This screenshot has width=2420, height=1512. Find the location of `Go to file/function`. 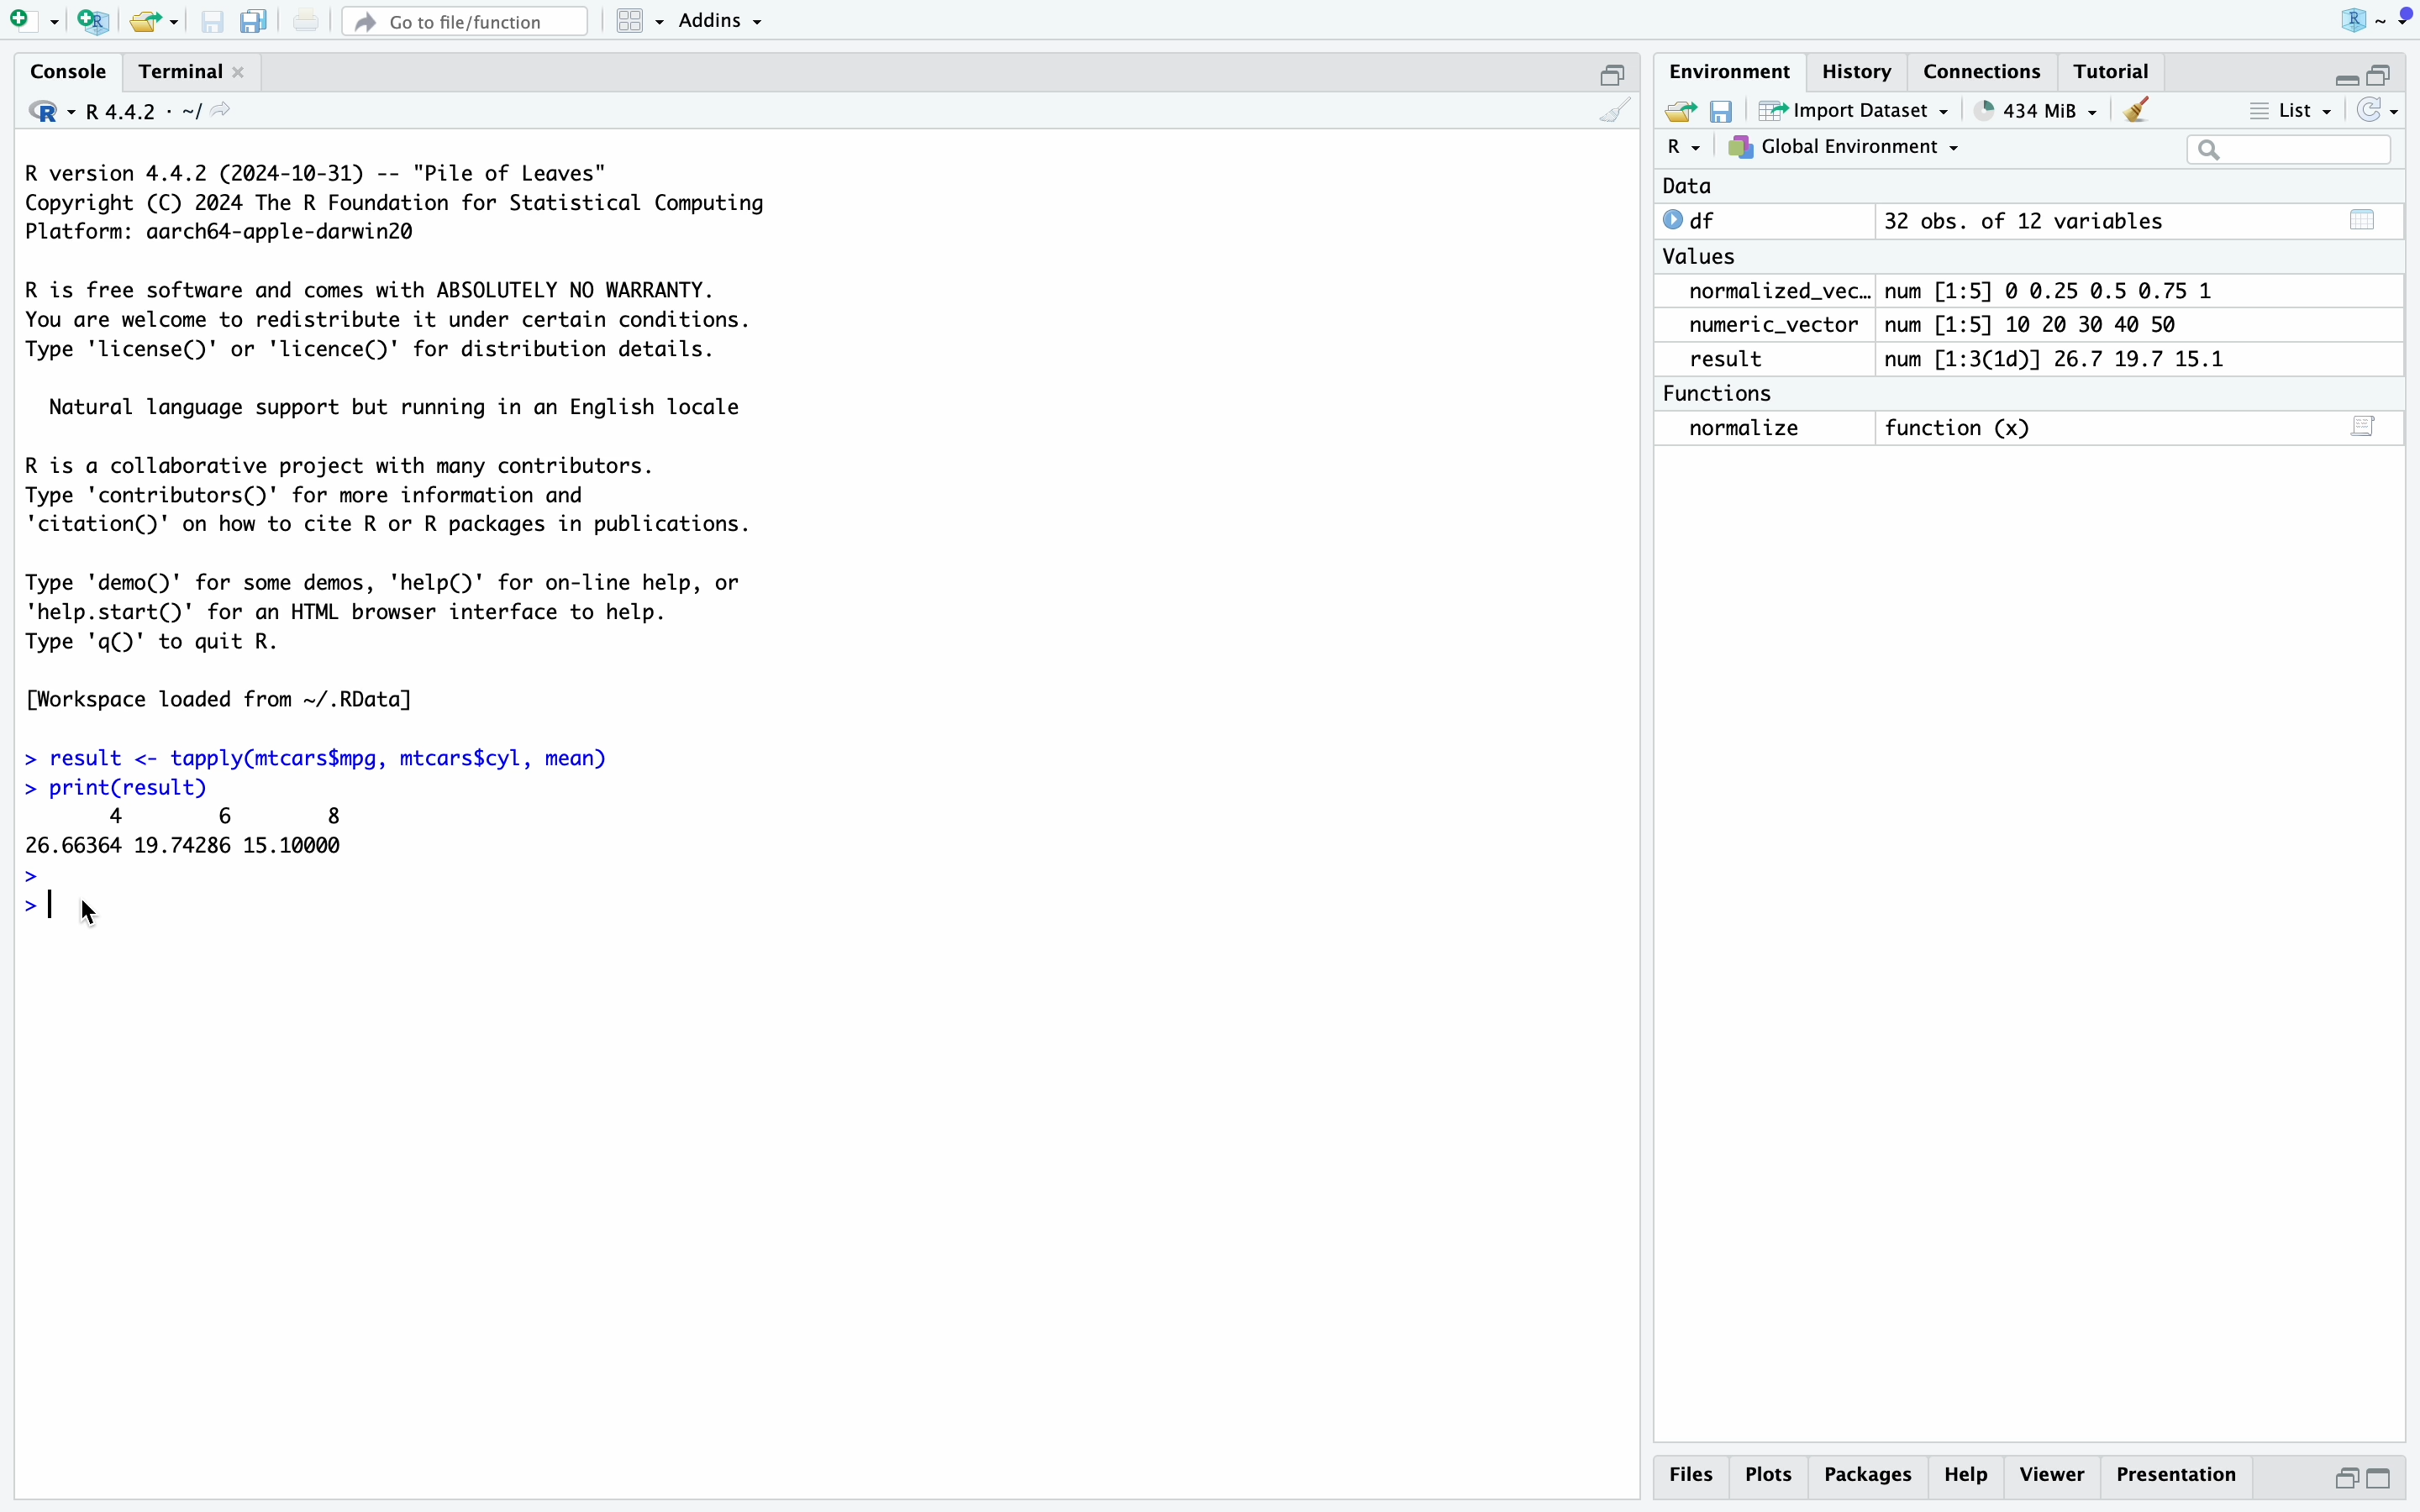

Go to file/function is located at coordinates (466, 21).